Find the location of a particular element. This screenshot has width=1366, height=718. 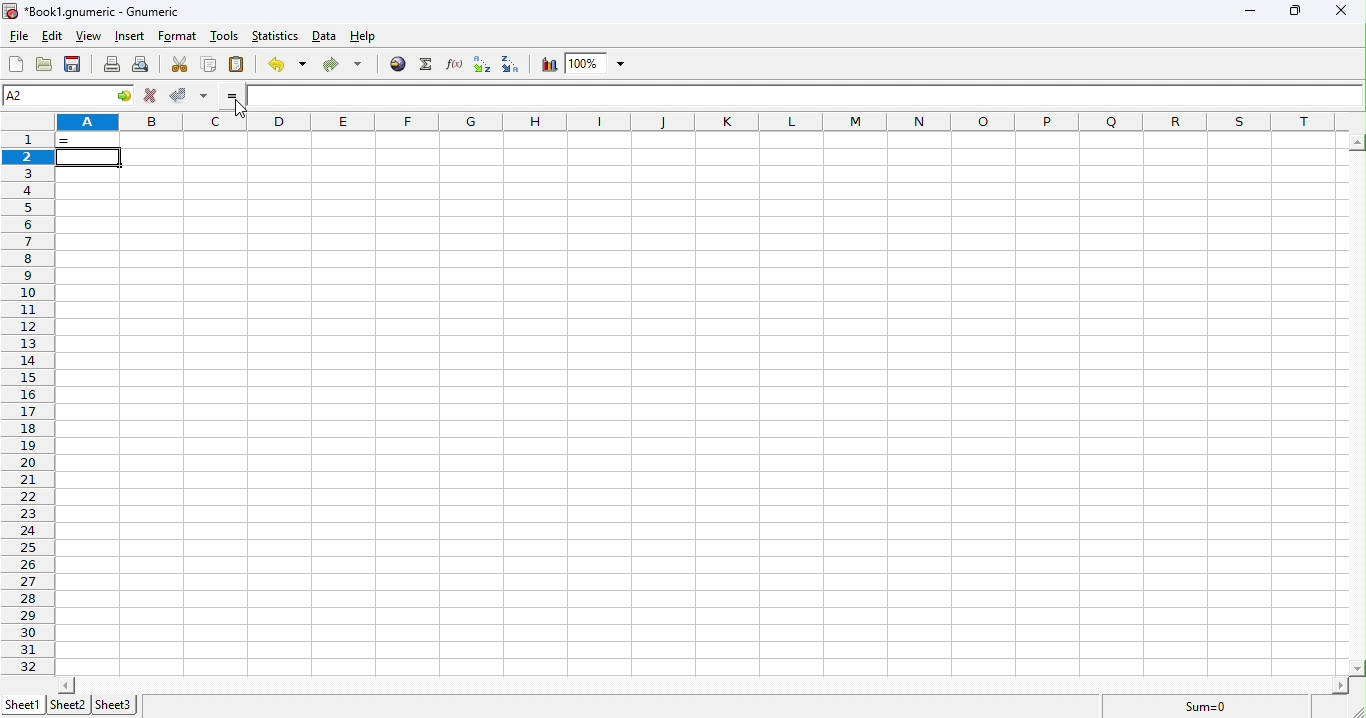

Book1.gnumeric -Gnumeric is located at coordinates (90, 11).